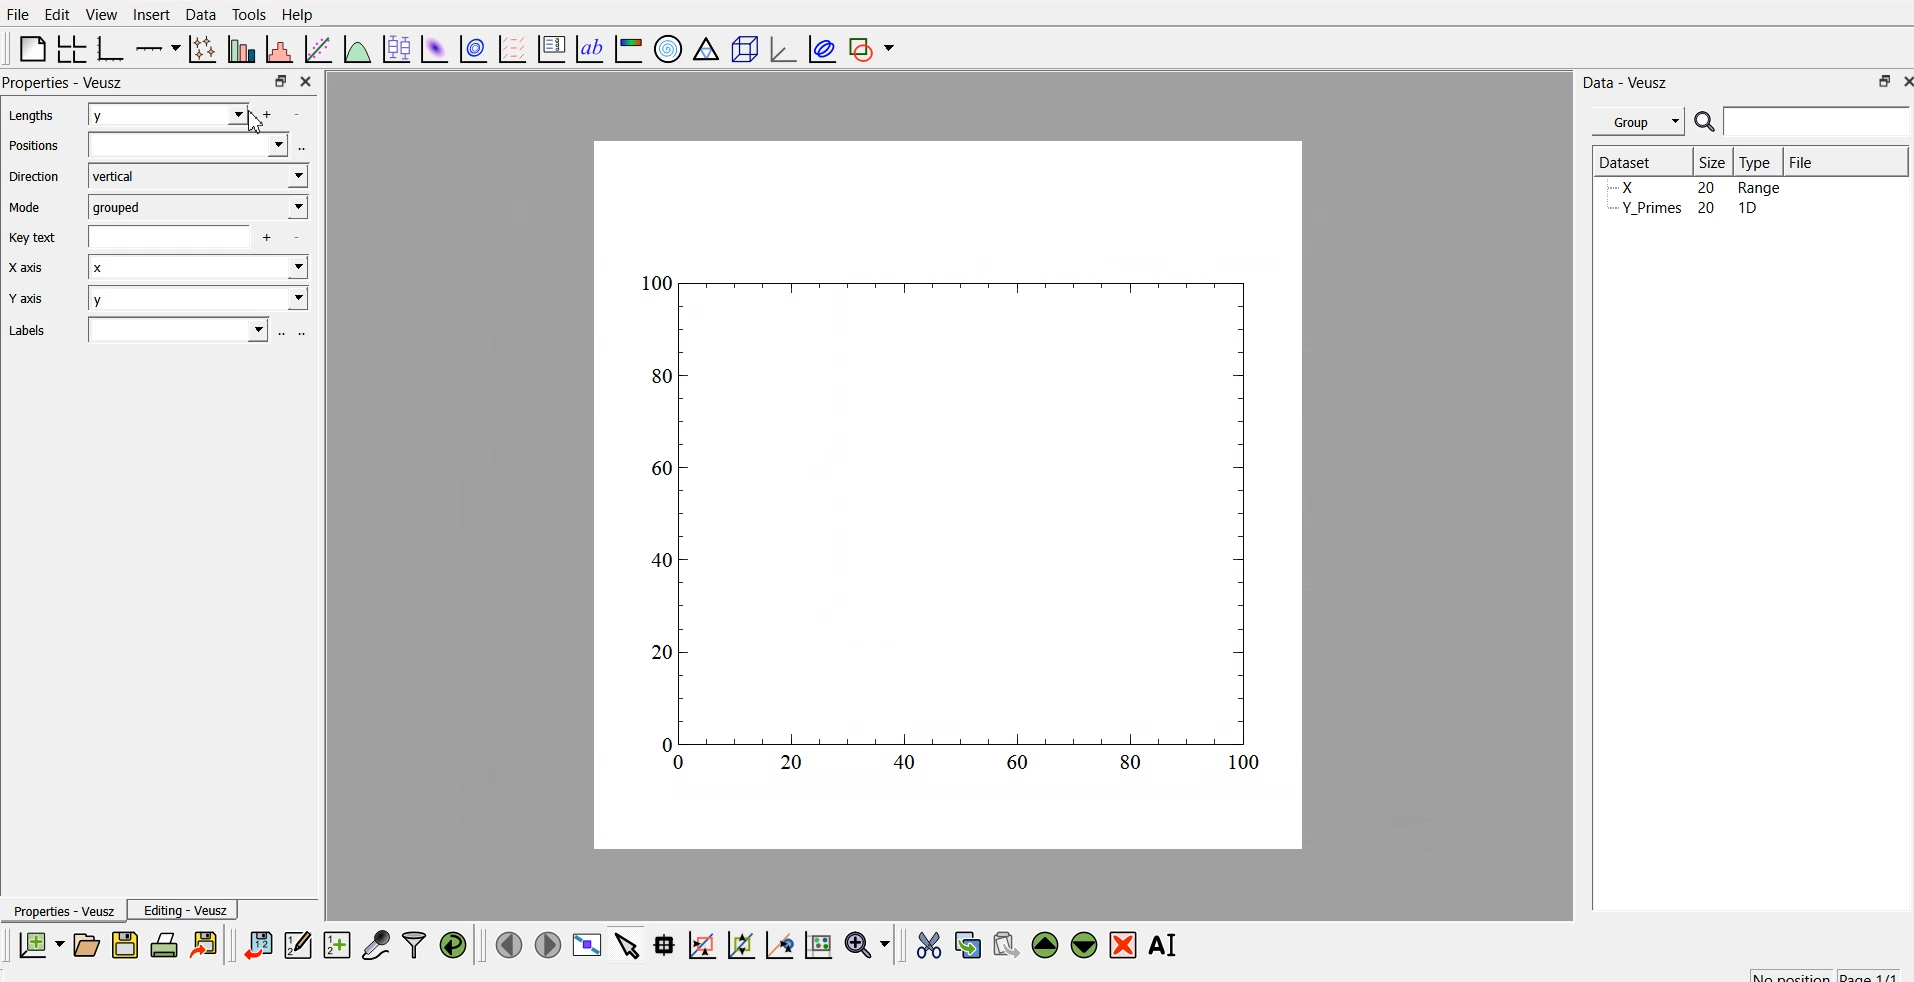 This screenshot has height=982, width=1914. I want to click on view plot full screen, so click(588, 944).